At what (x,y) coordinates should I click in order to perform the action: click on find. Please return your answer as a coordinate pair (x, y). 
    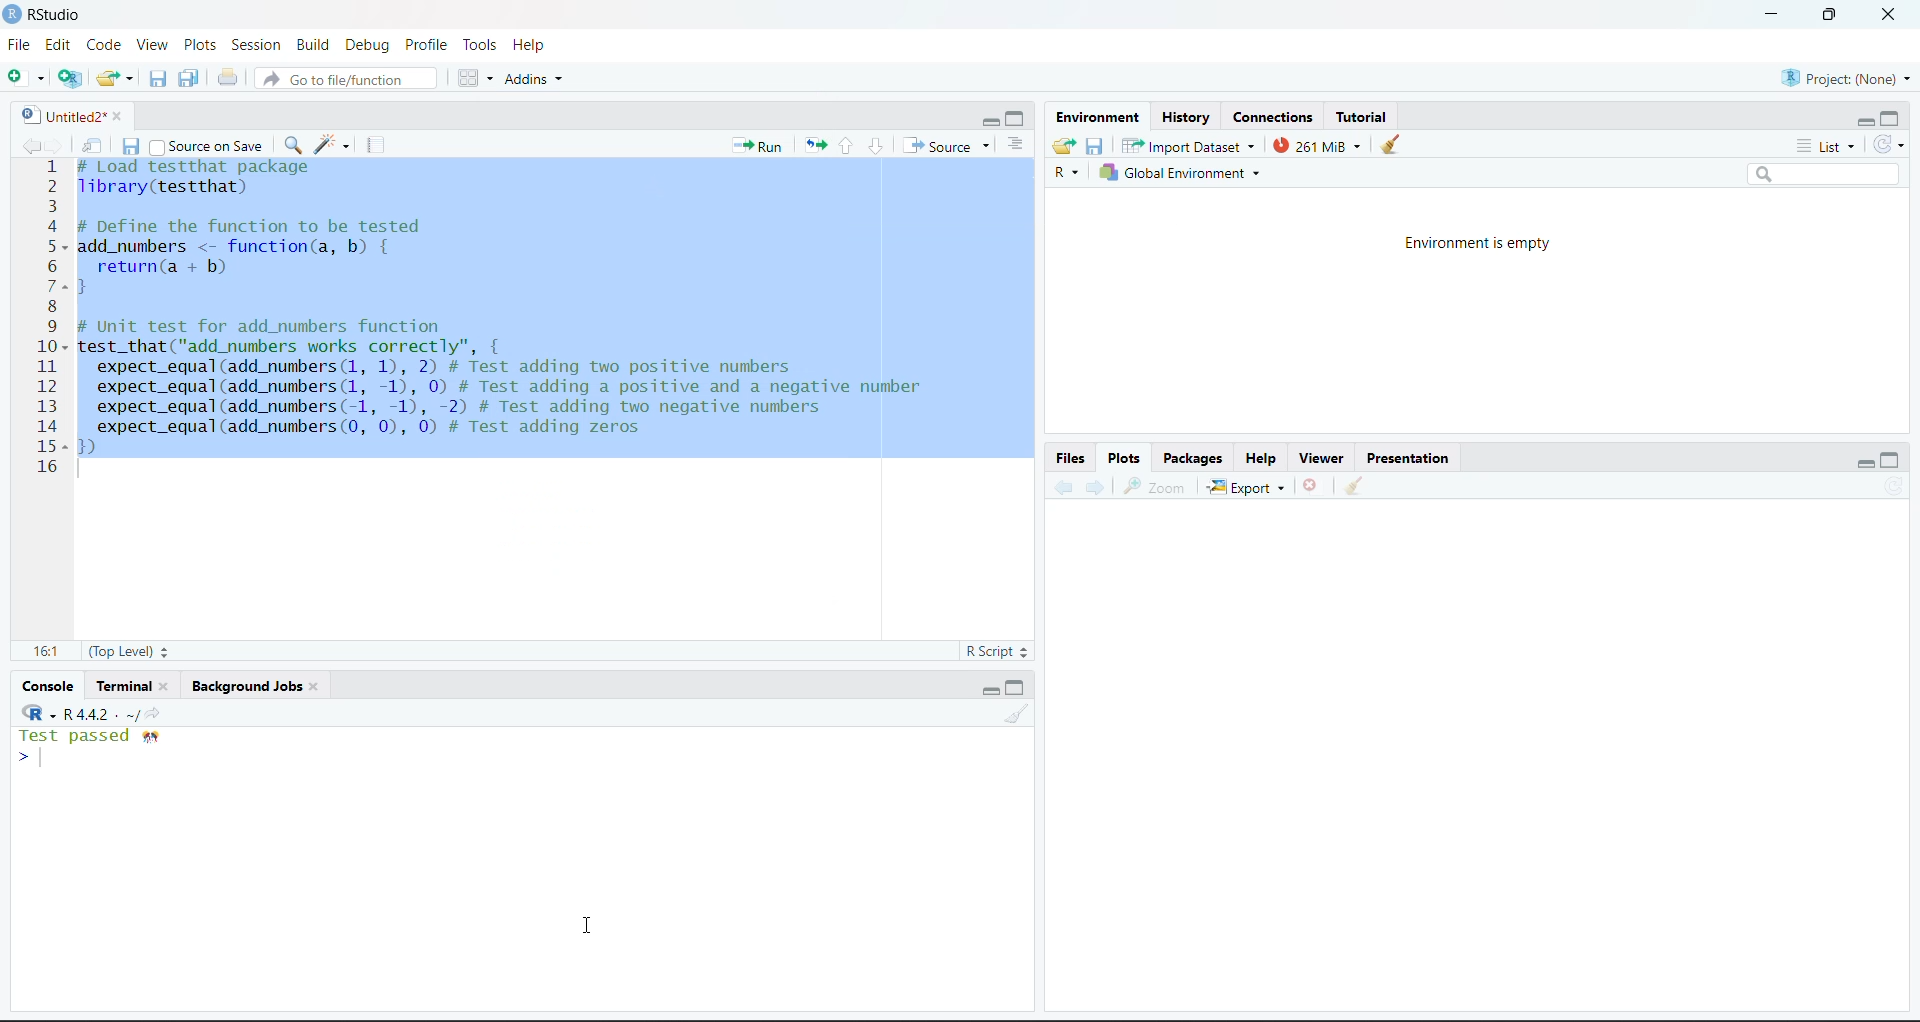
    Looking at the image, I should click on (292, 144).